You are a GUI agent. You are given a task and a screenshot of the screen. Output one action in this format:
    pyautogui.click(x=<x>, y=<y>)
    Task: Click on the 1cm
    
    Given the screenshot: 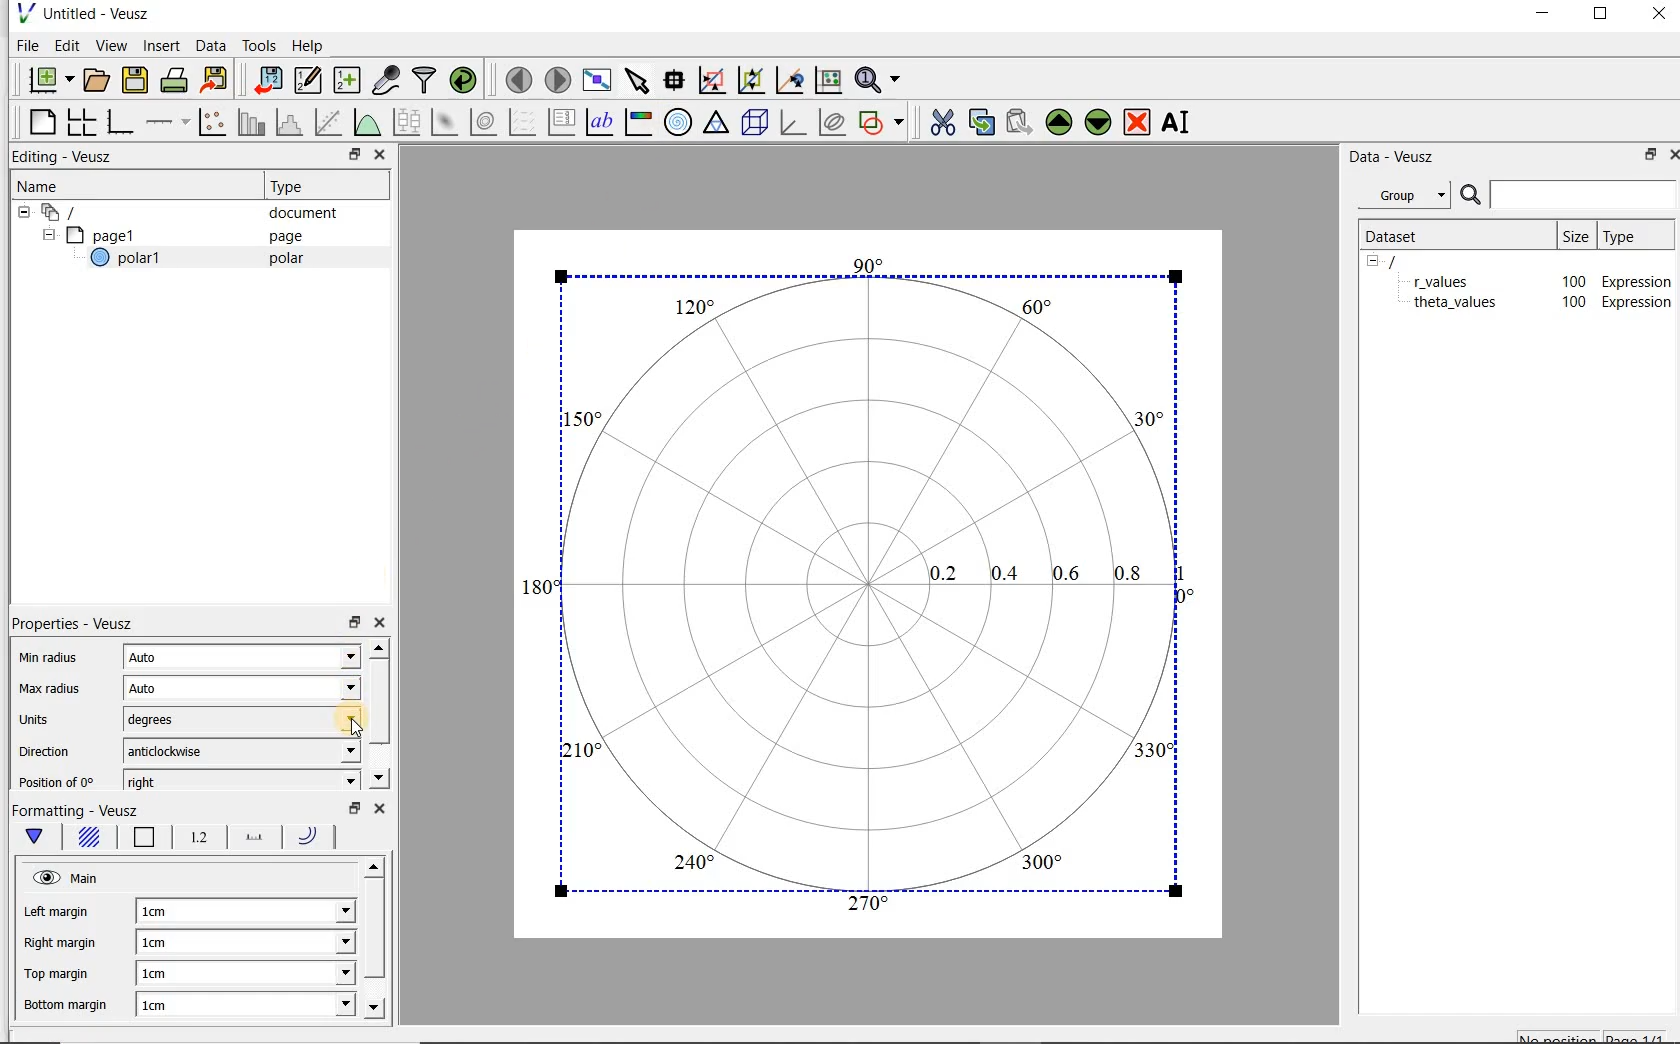 What is the action you would take?
    pyautogui.click(x=162, y=944)
    